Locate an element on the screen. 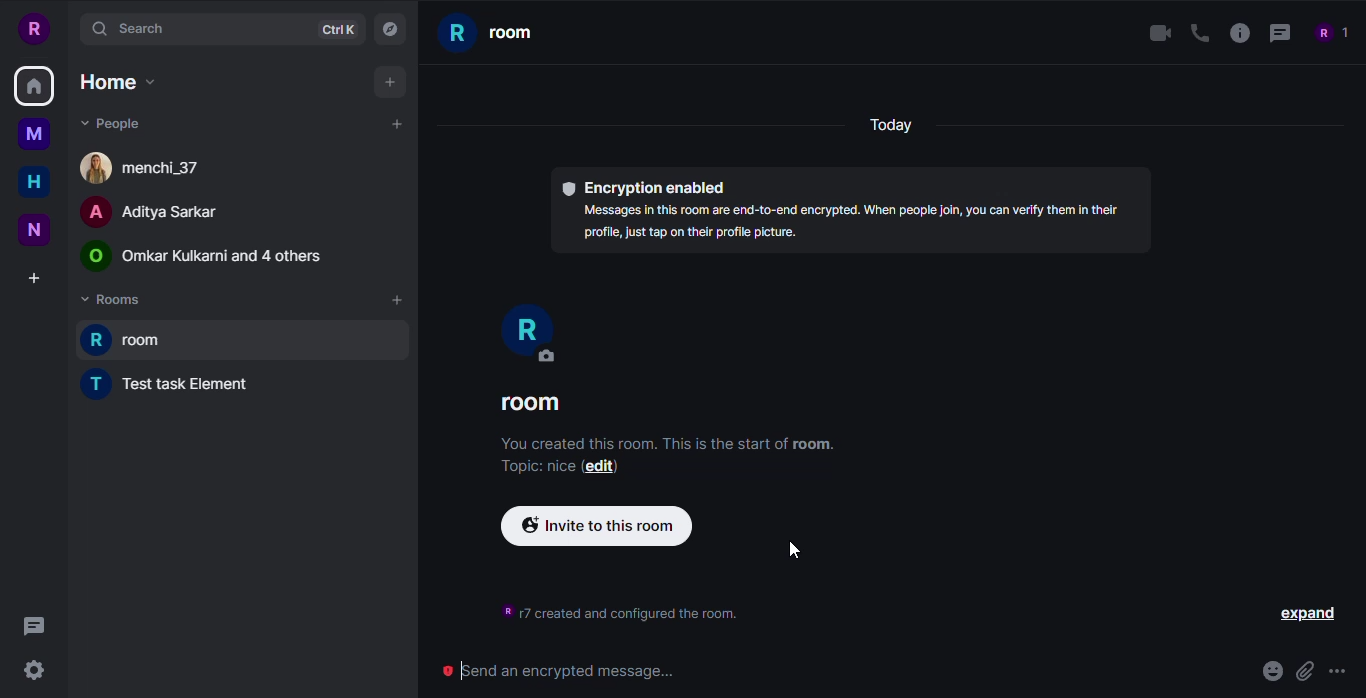 The image size is (1366, 698). new is located at coordinates (35, 229).